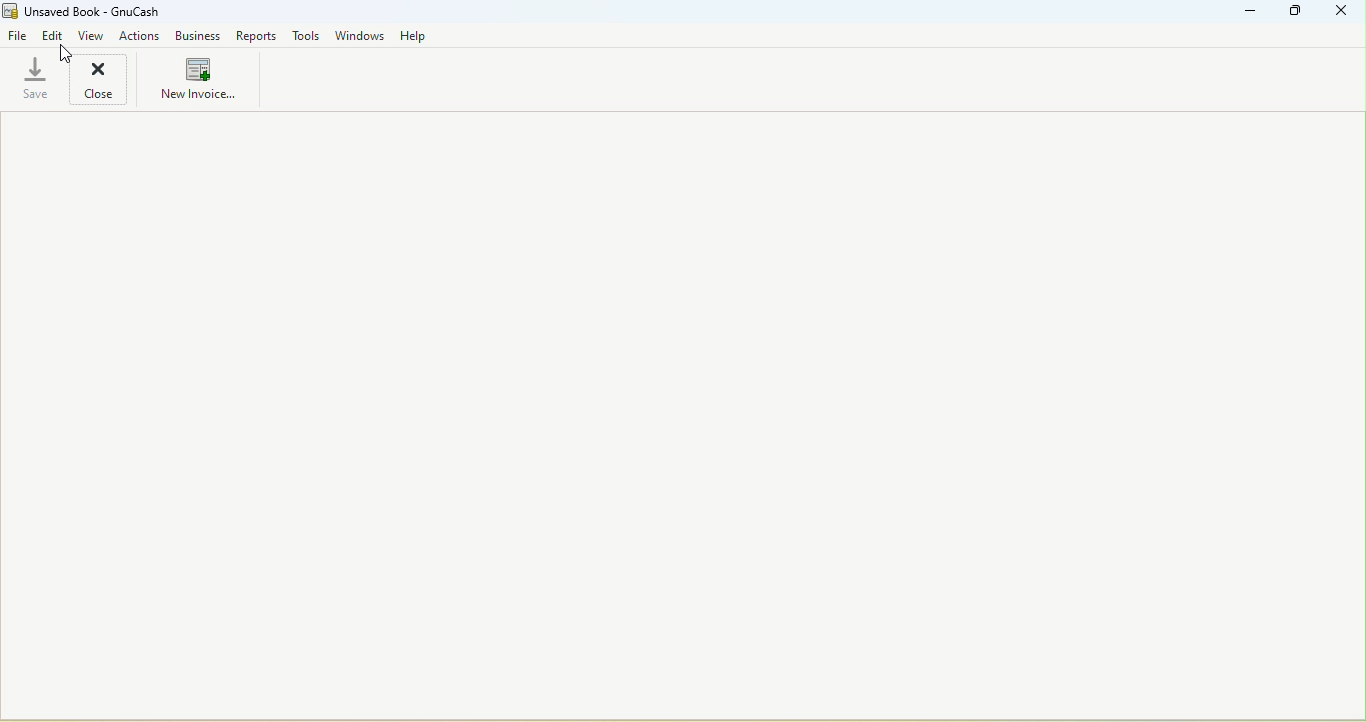 The width and height of the screenshot is (1366, 722). What do you see at coordinates (92, 36) in the screenshot?
I see `View` at bounding box center [92, 36].